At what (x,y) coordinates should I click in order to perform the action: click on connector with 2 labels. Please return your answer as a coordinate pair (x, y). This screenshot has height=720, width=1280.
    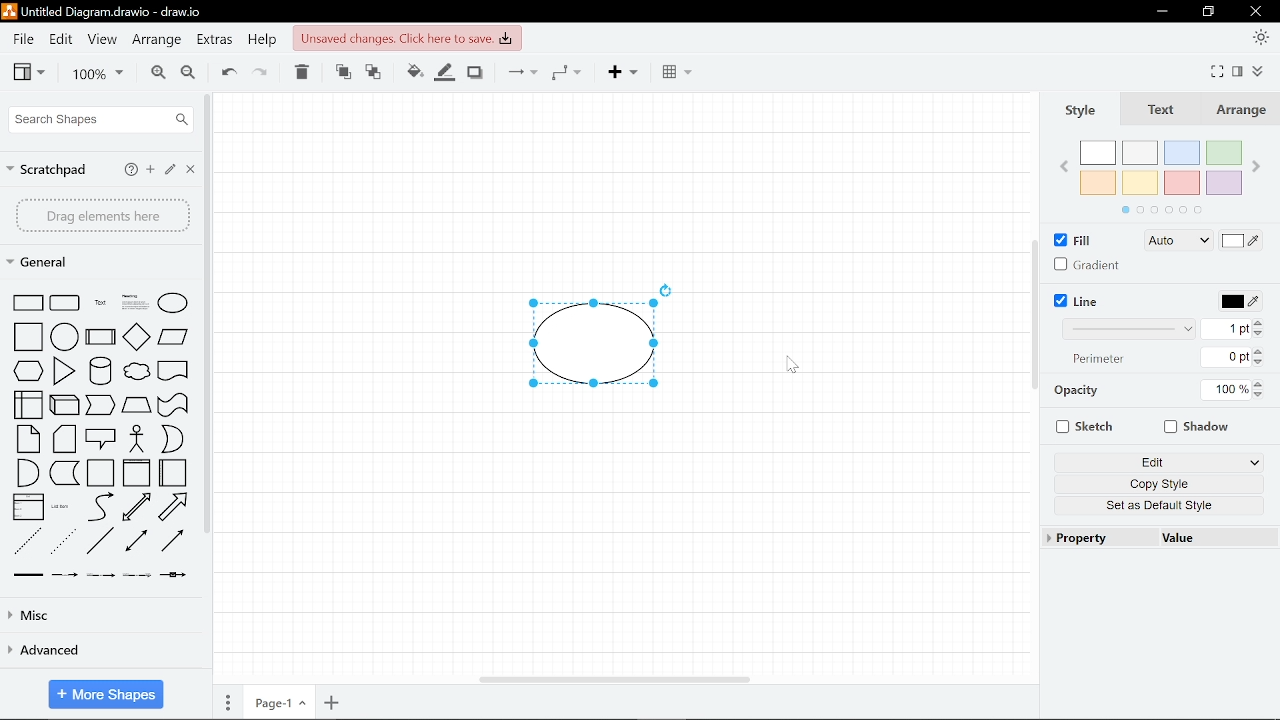
    Looking at the image, I should click on (100, 575).